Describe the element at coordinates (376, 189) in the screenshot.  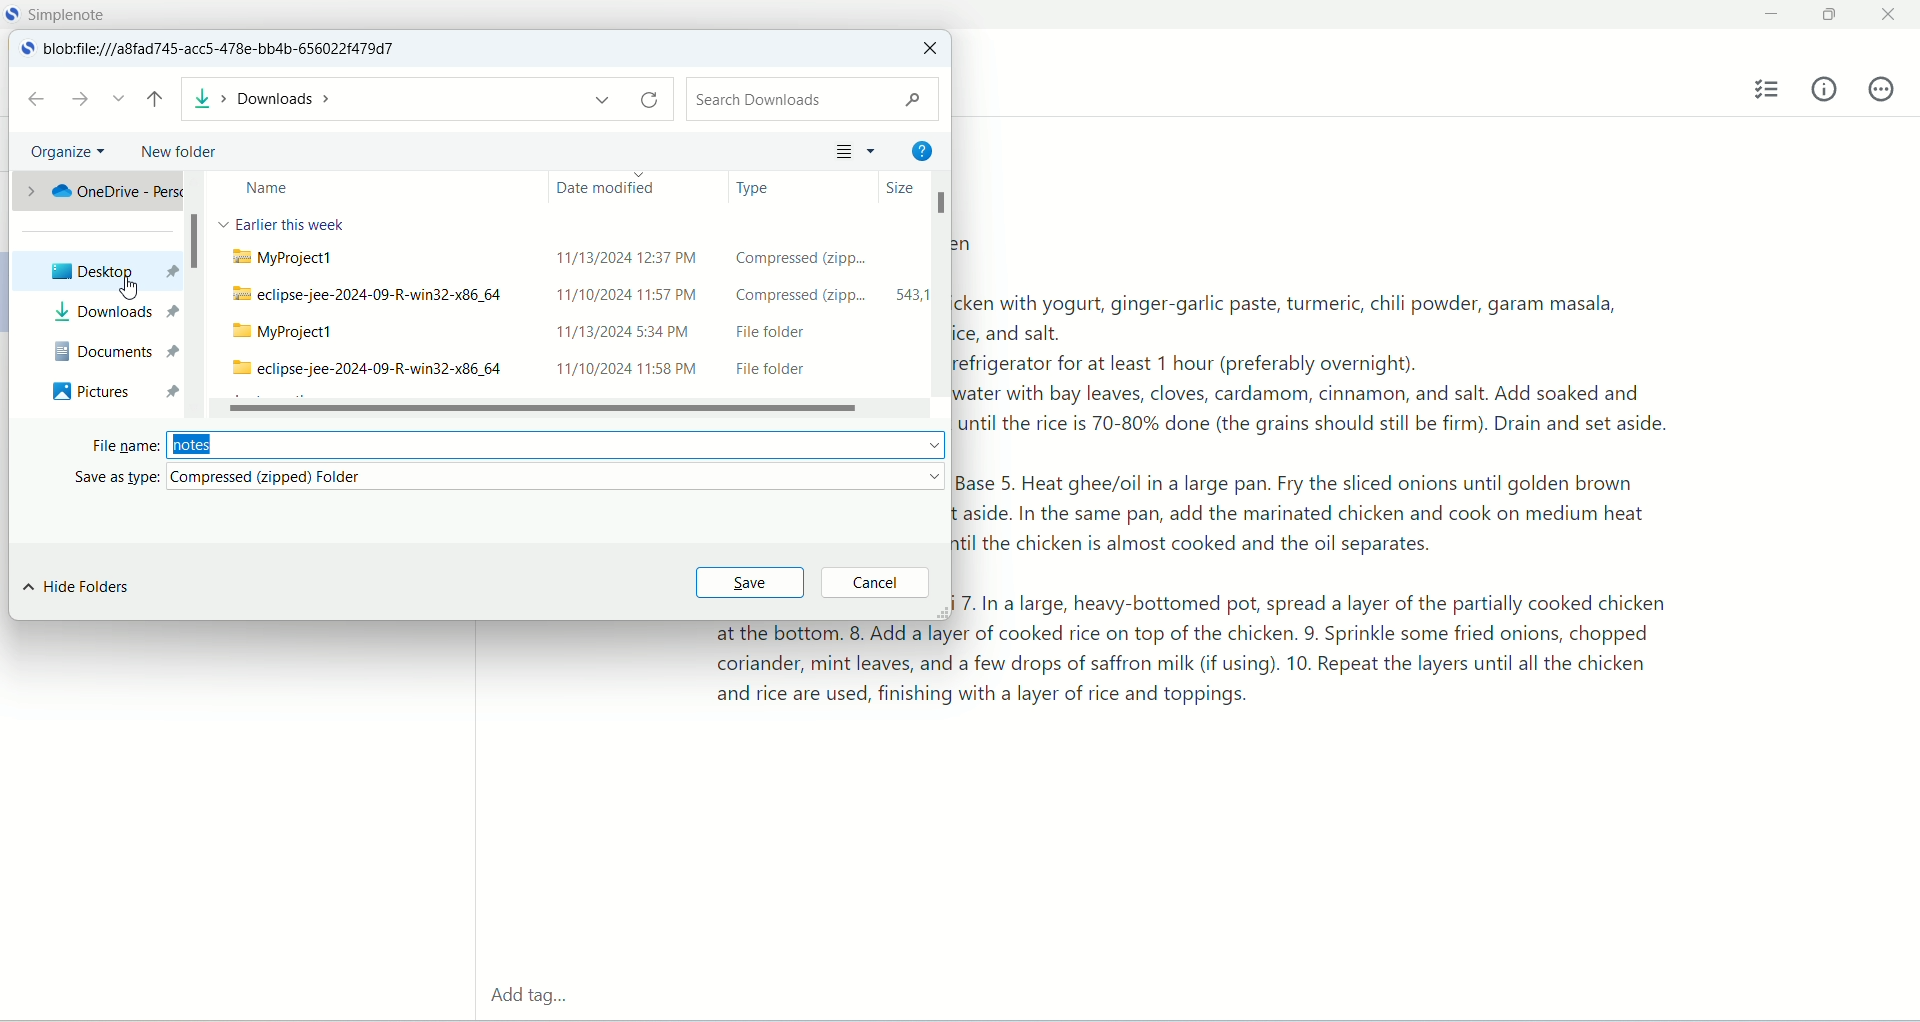
I see `name` at that location.